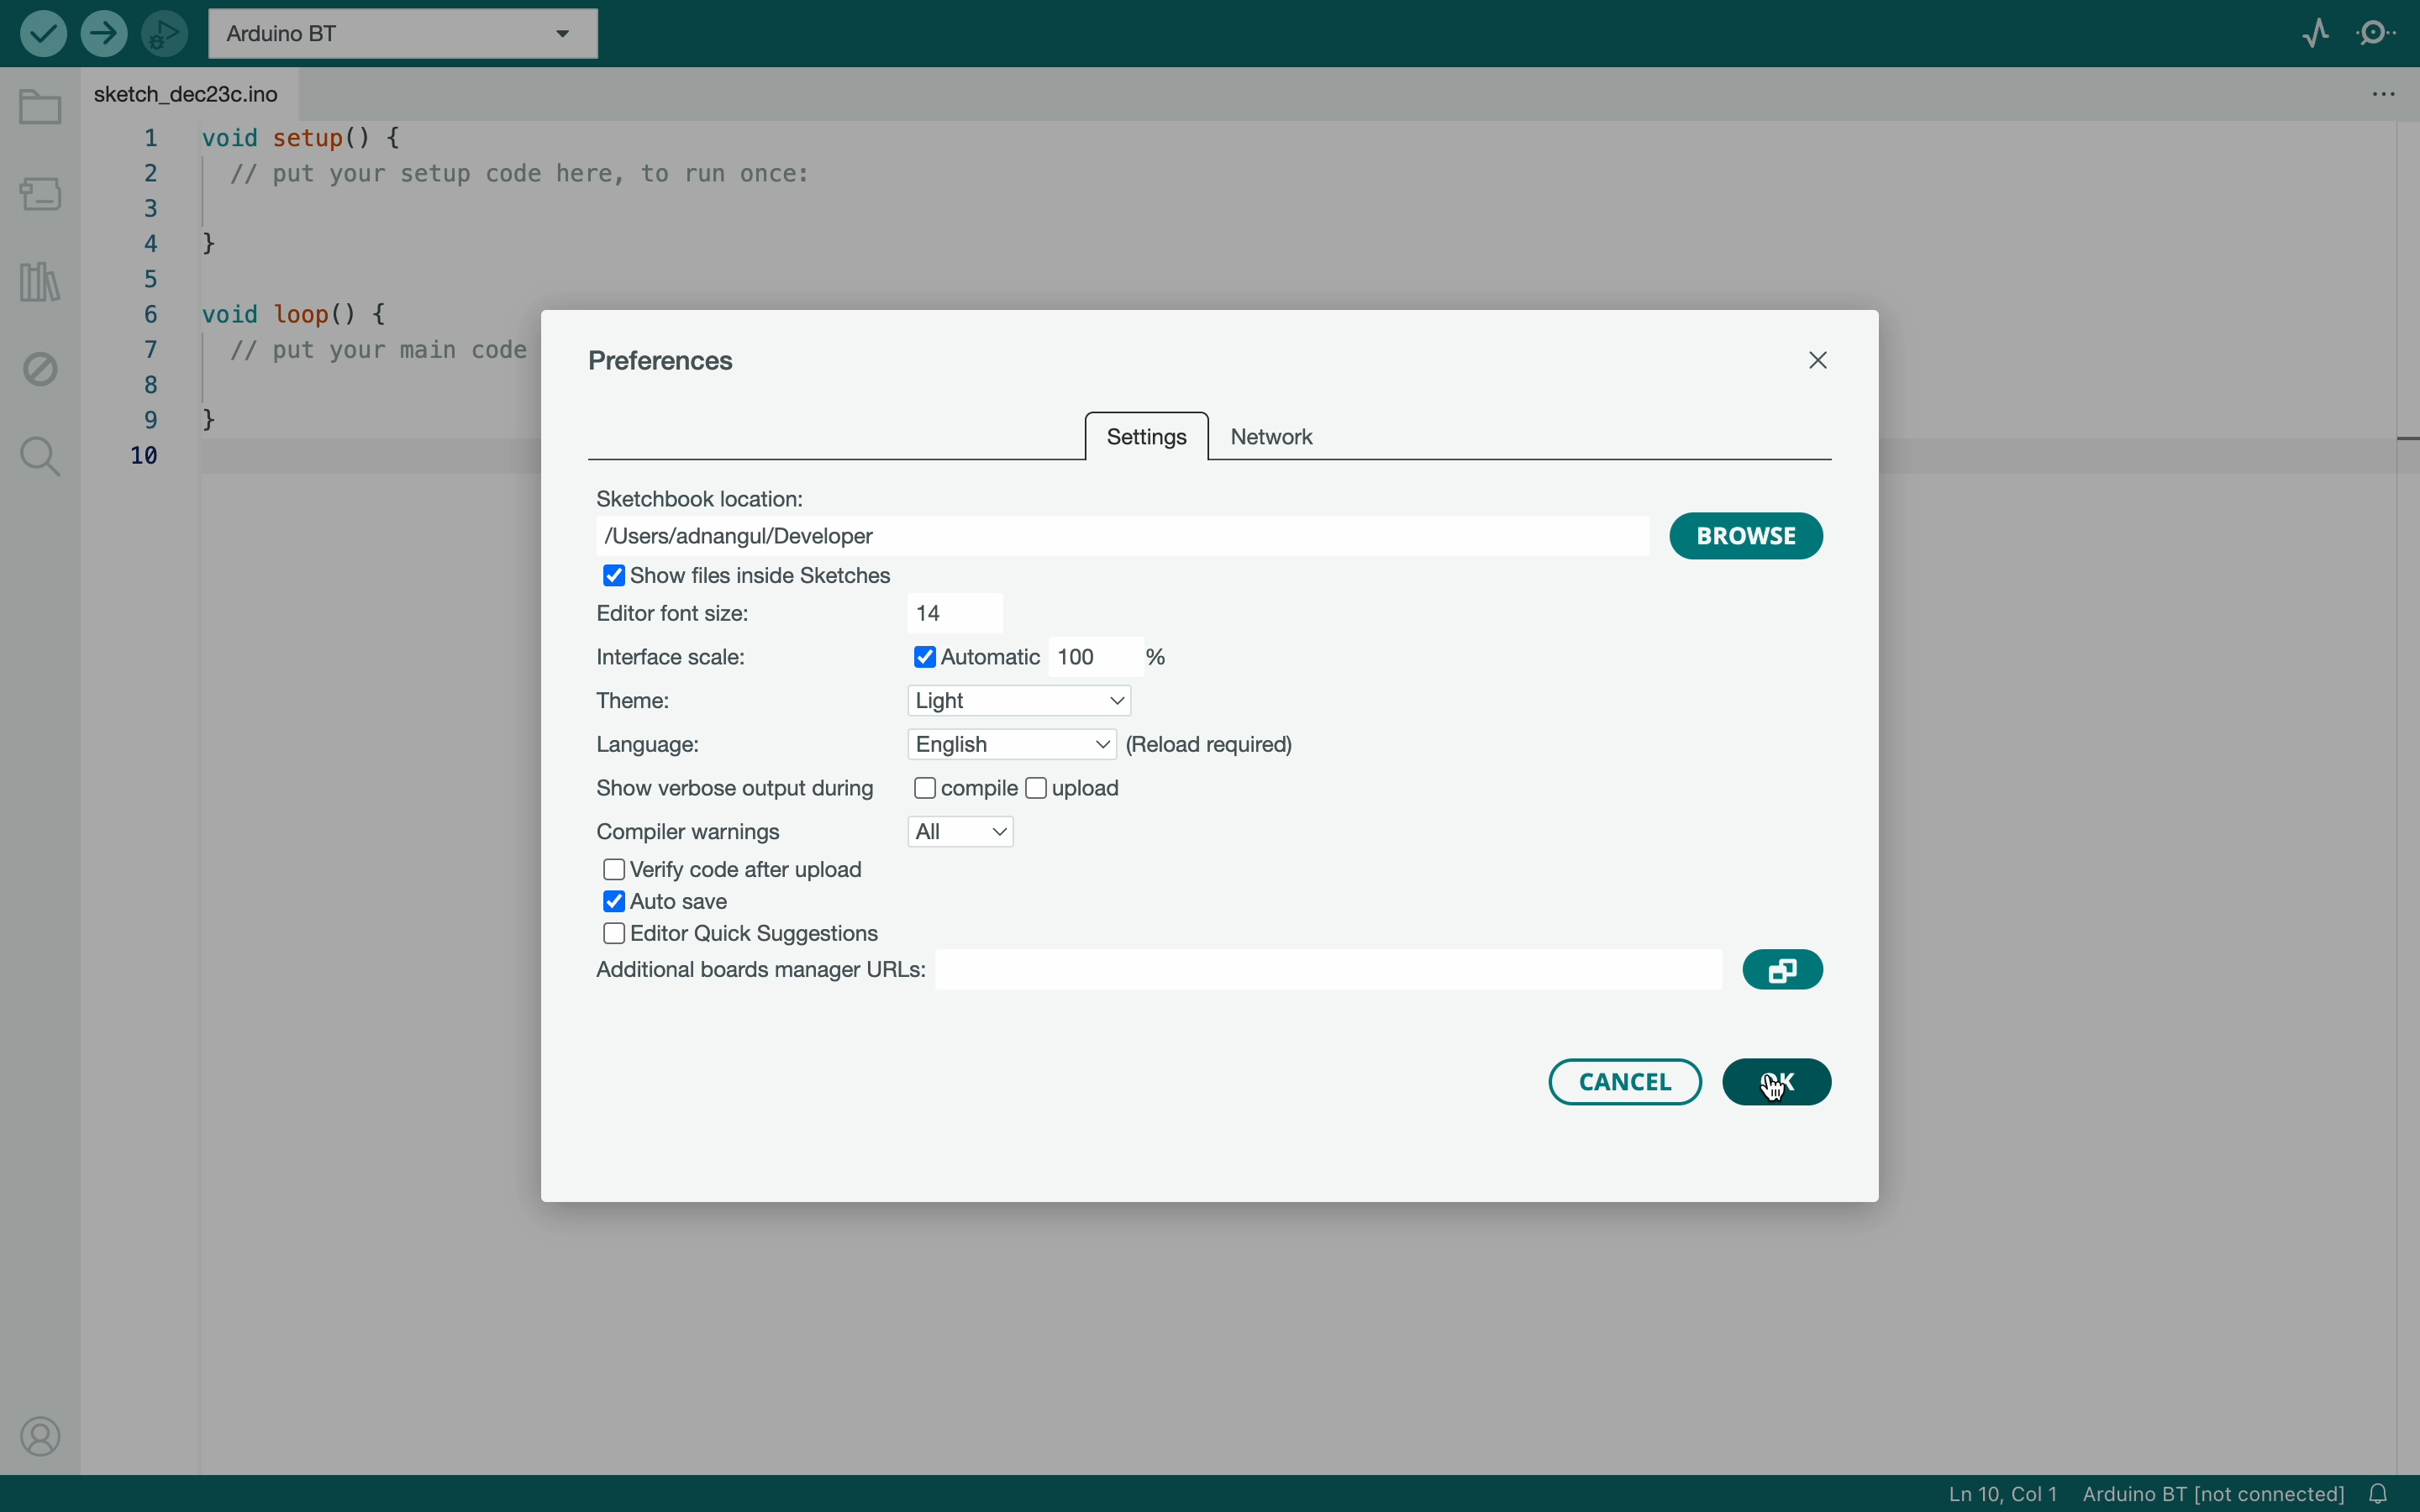  Describe the element at coordinates (1785, 1081) in the screenshot. I see `clicked` at that location.